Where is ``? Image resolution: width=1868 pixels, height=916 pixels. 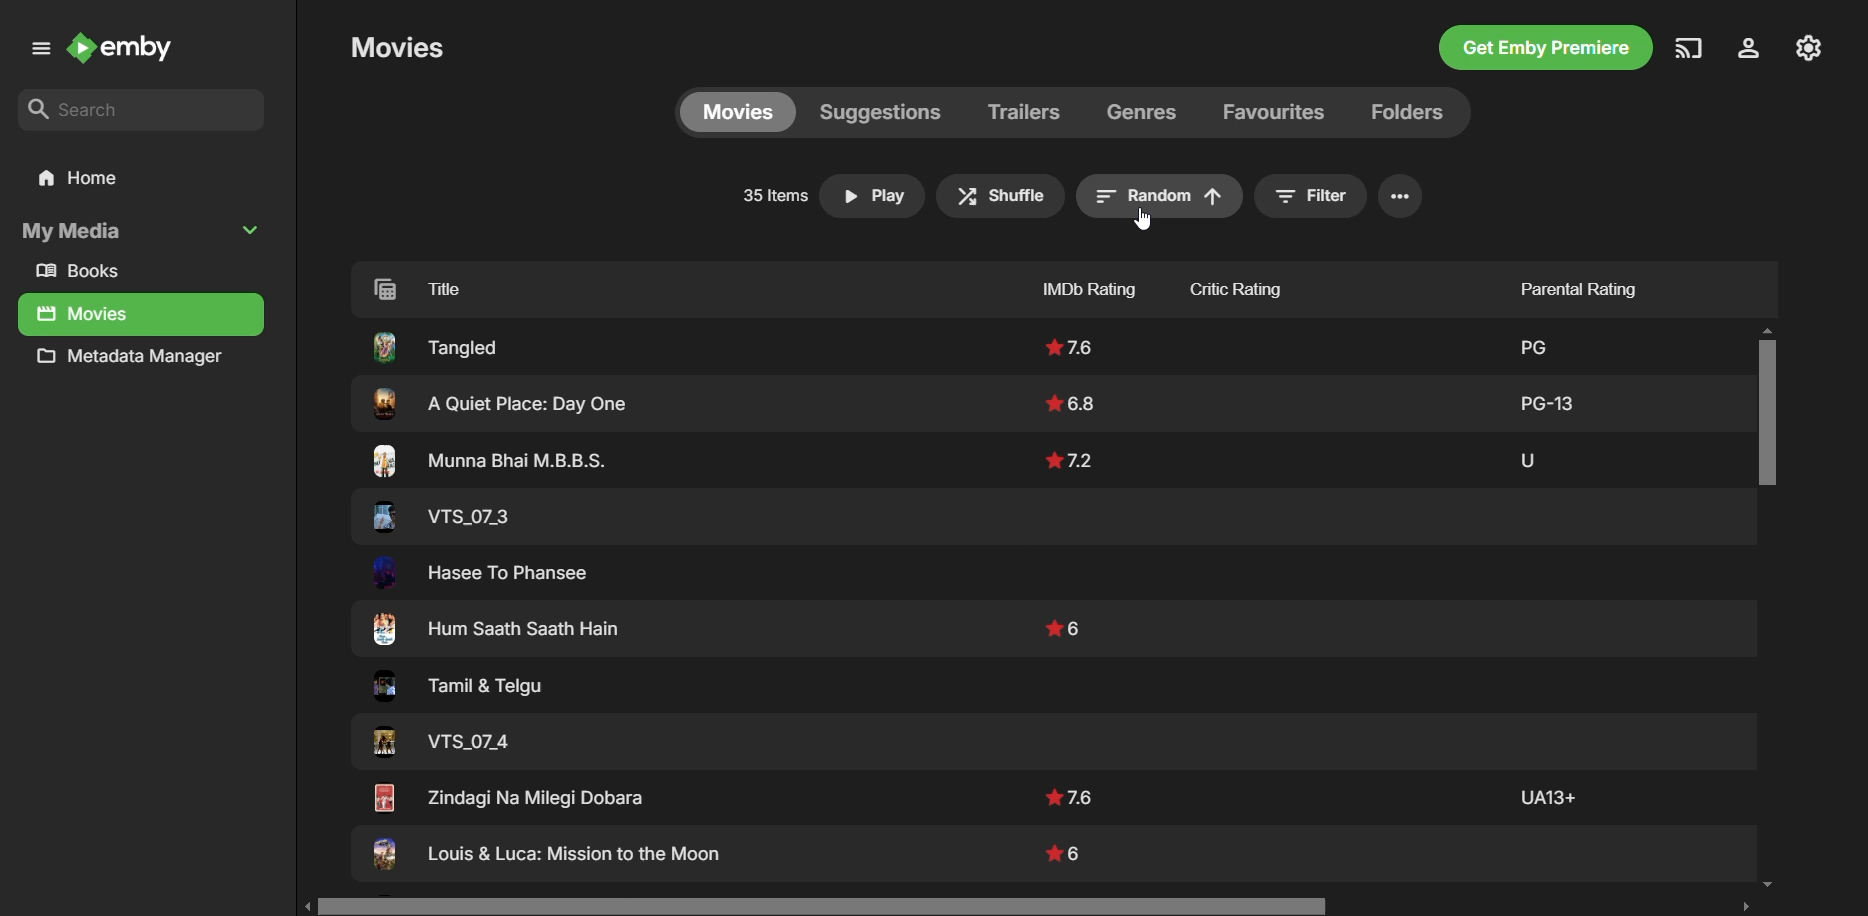  is located at coordinates (452, 689).